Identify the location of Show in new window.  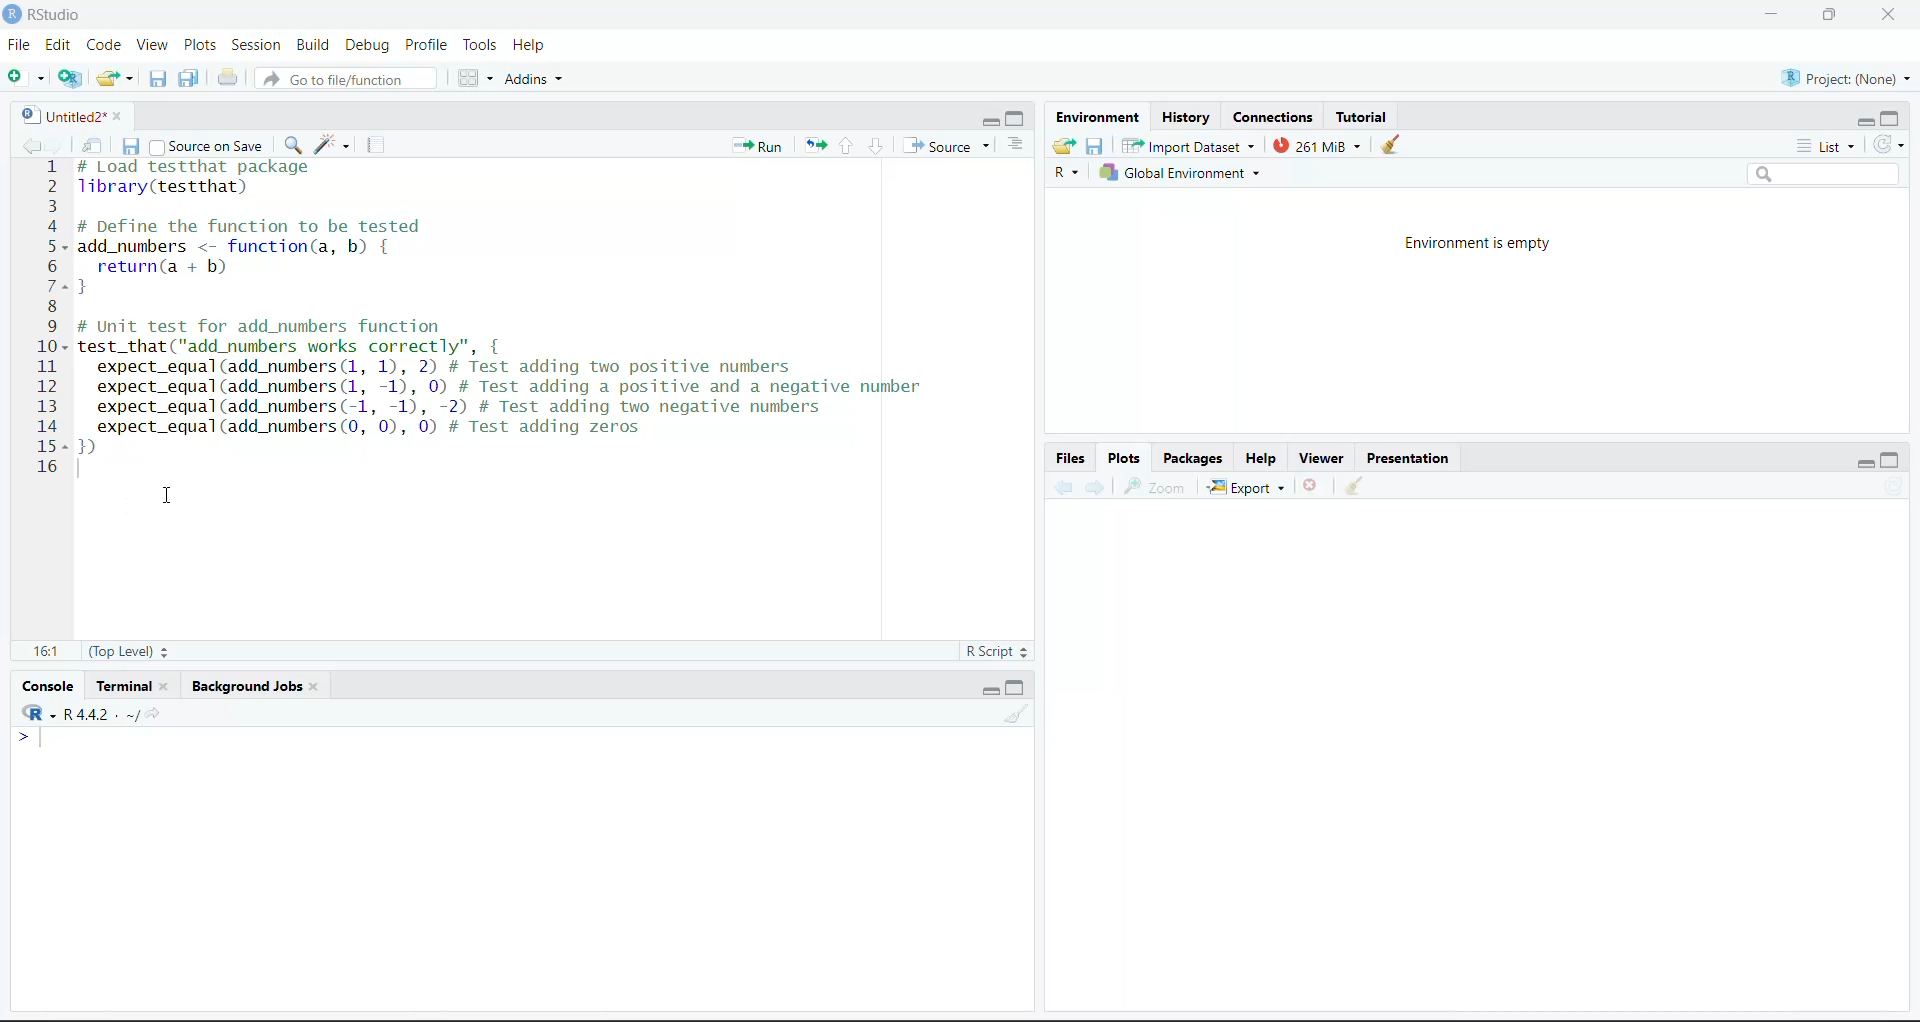
(93, 146).